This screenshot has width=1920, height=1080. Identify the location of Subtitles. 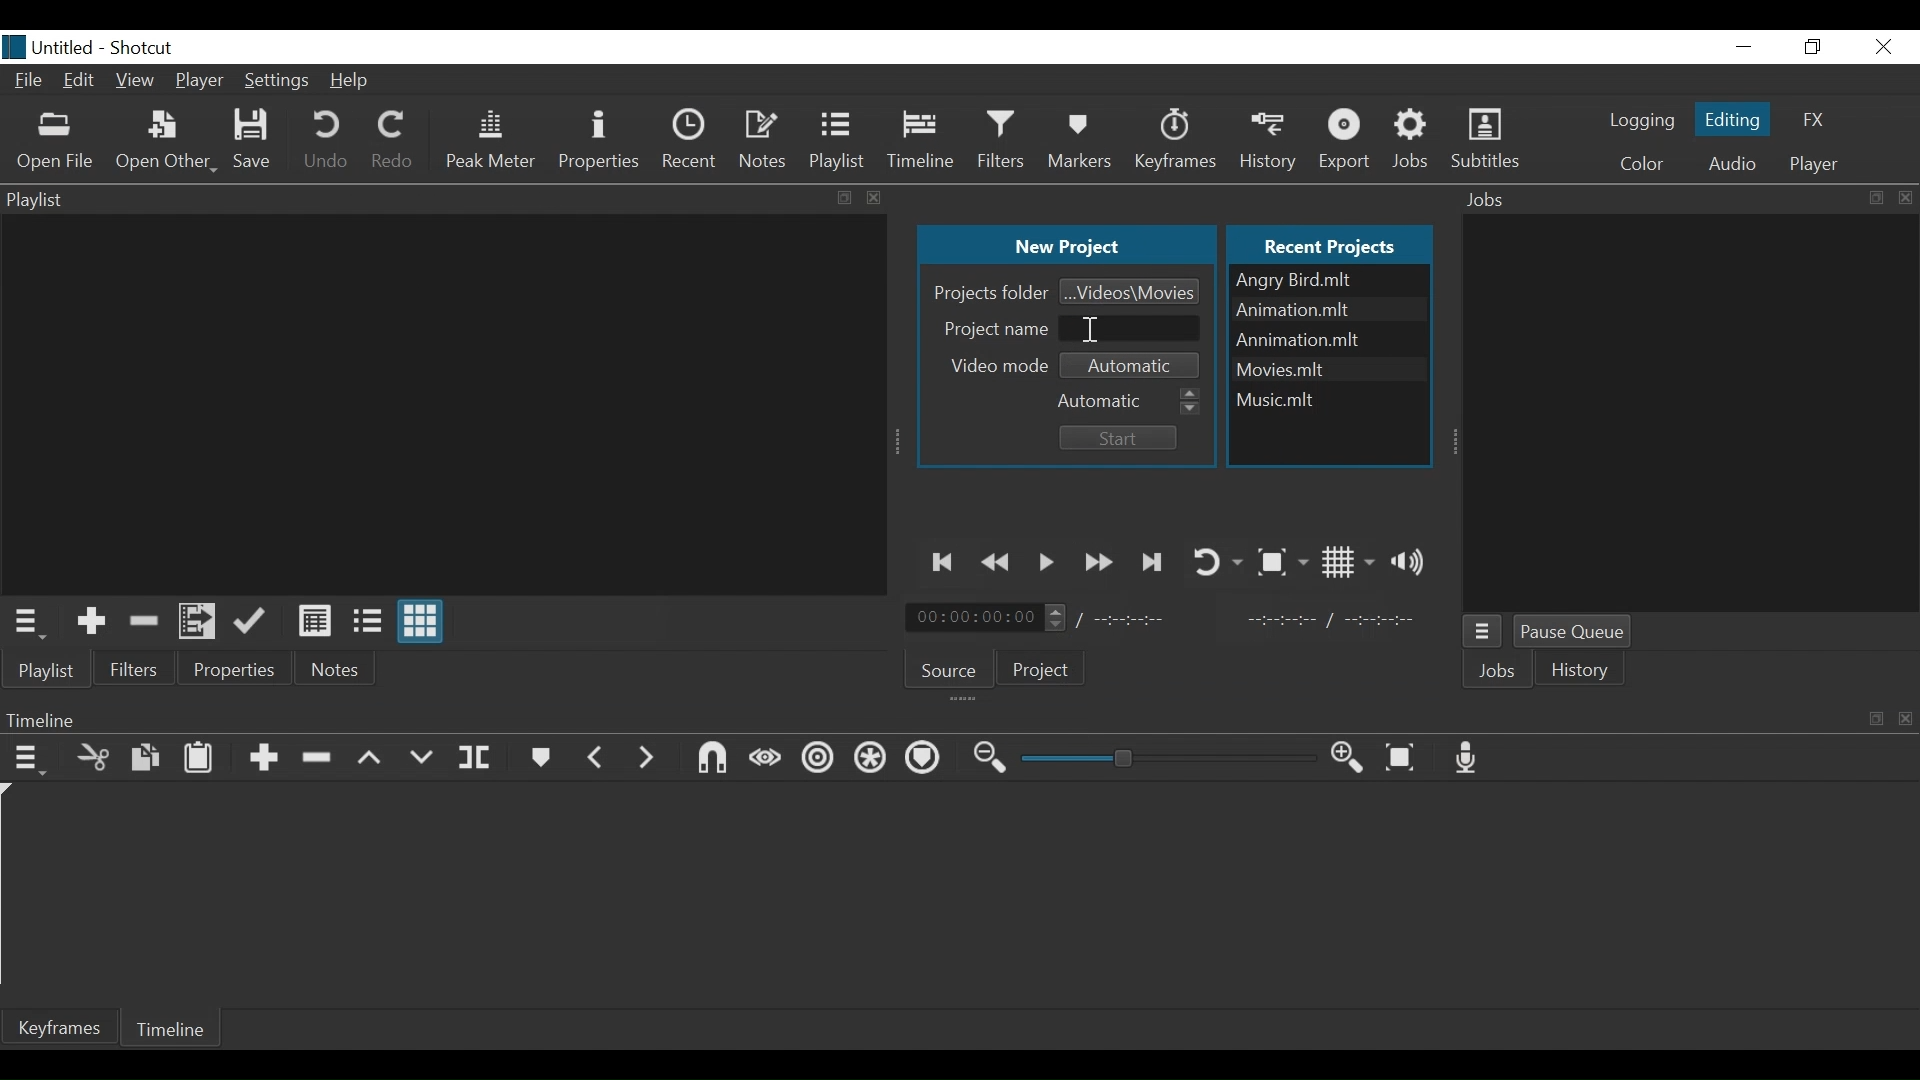
(1485, 140).